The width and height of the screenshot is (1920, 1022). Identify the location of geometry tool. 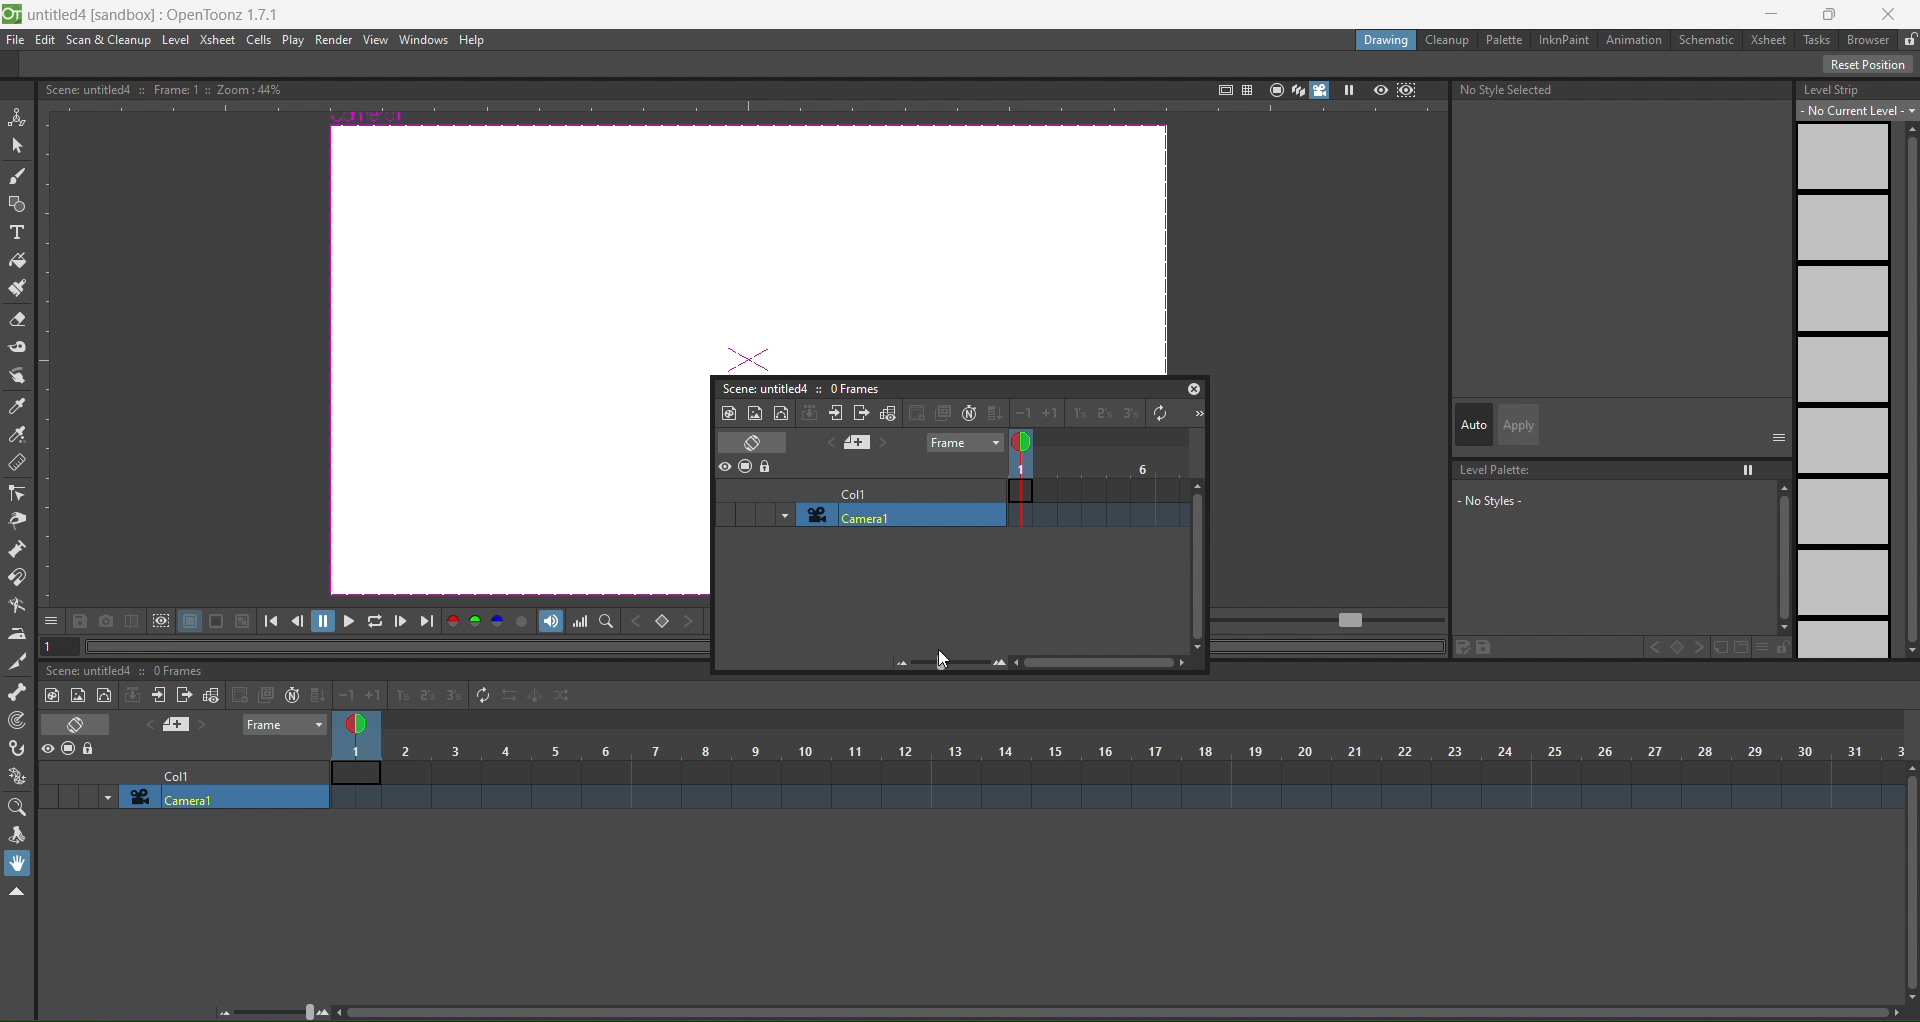
(18, 206).